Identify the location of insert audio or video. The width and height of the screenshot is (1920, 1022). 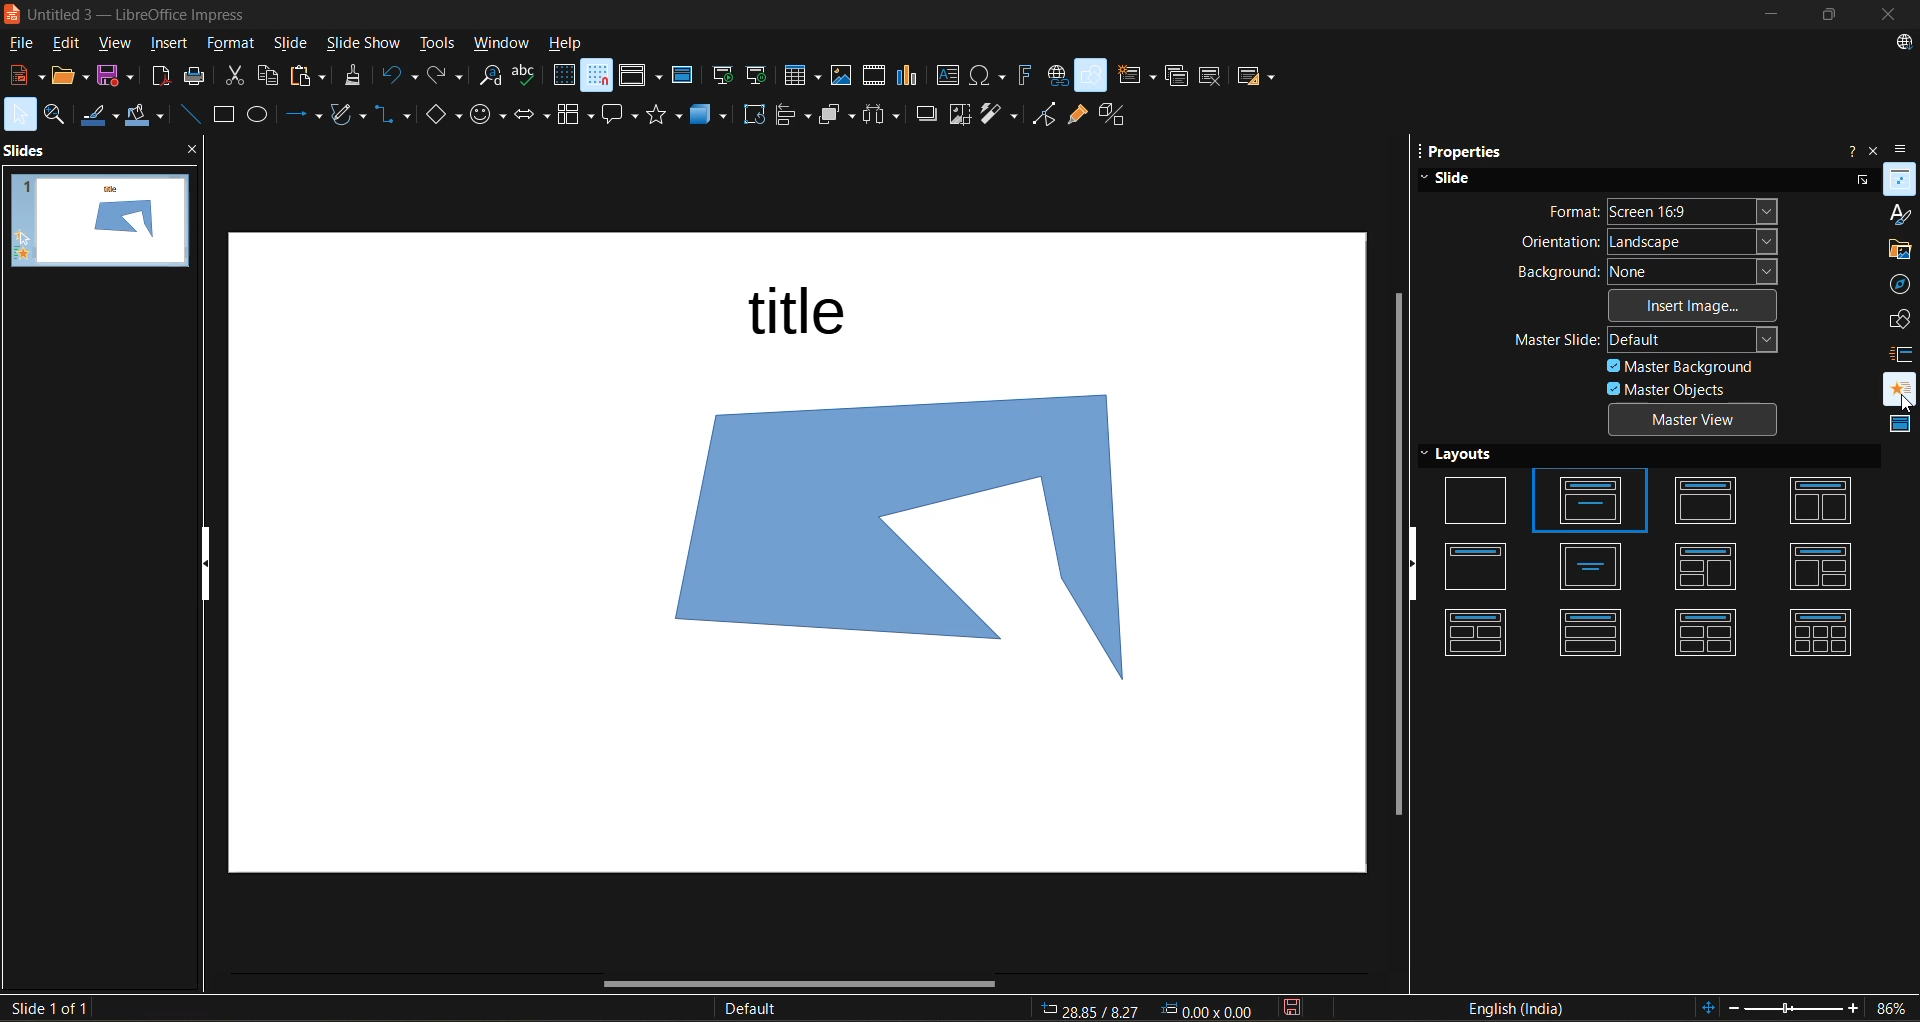
(876, 76).